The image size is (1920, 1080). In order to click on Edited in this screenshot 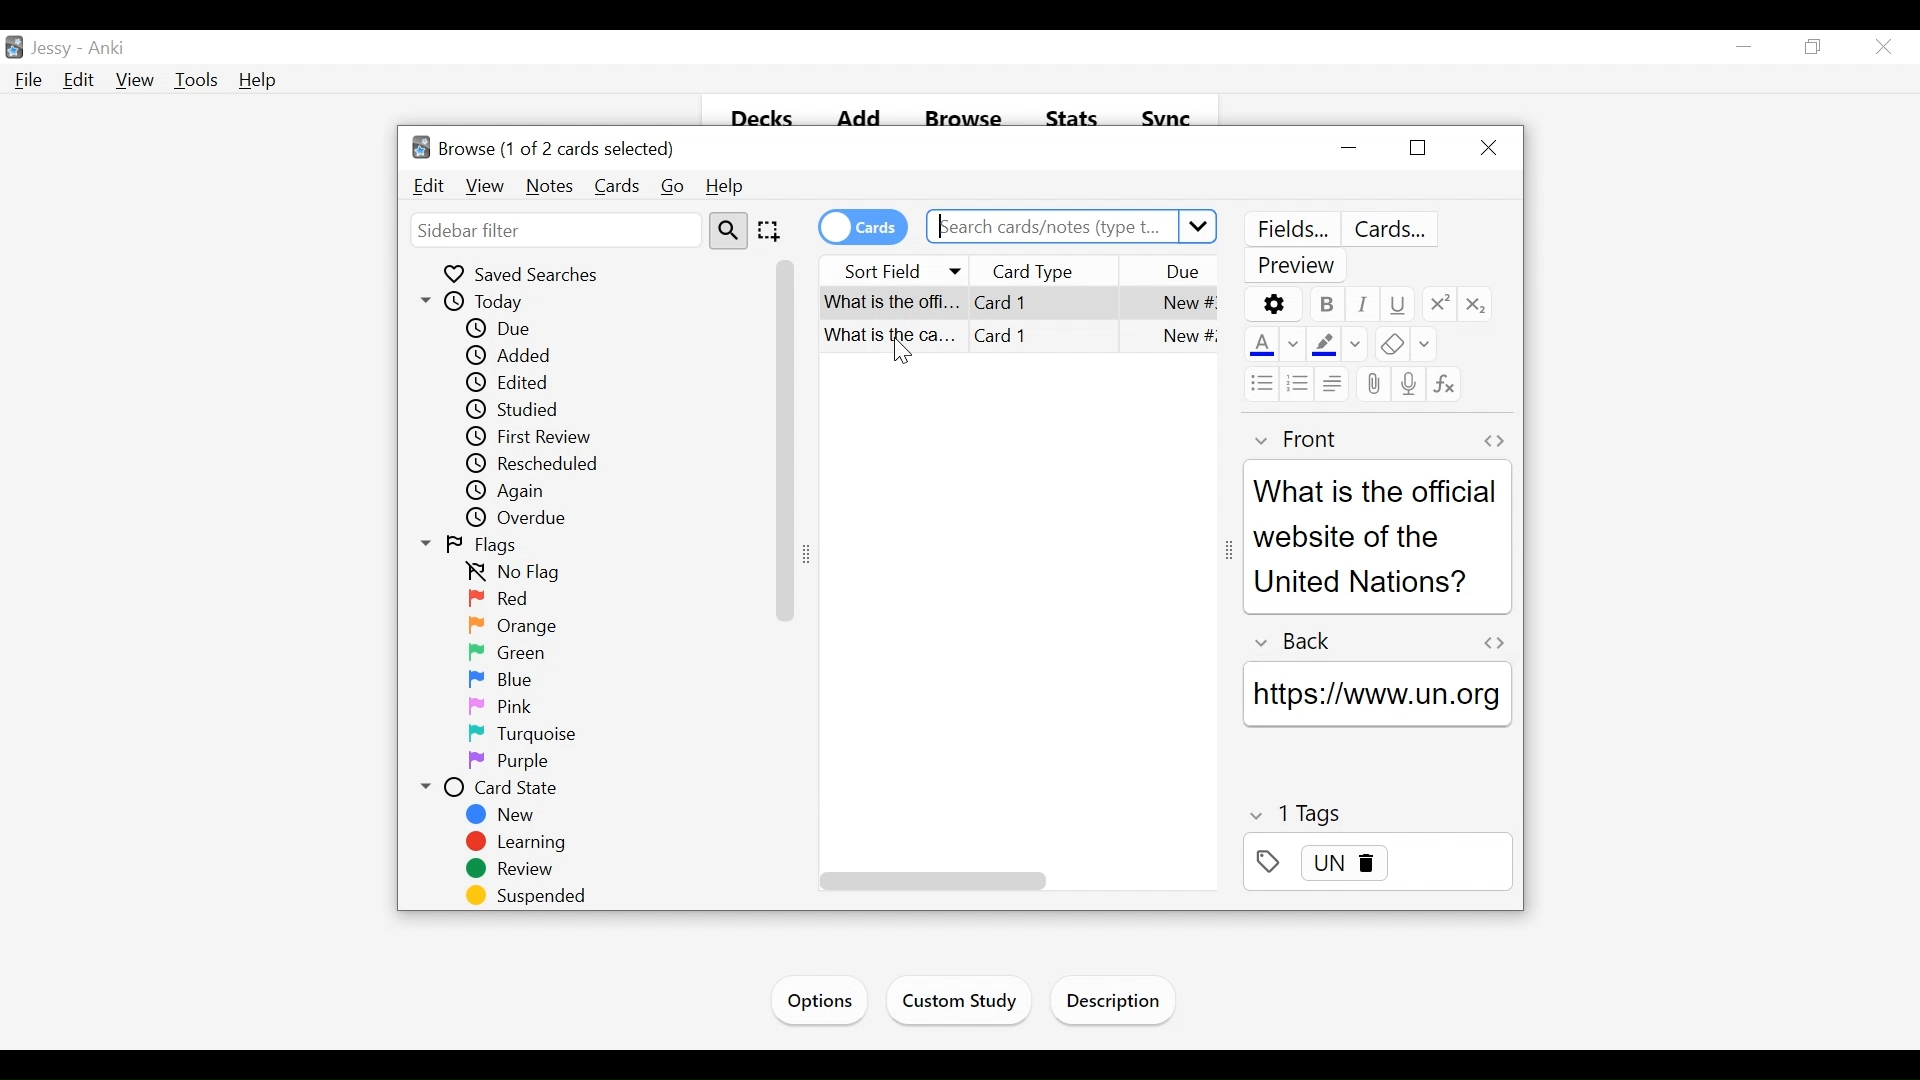, I will do `click(515, 383)`.